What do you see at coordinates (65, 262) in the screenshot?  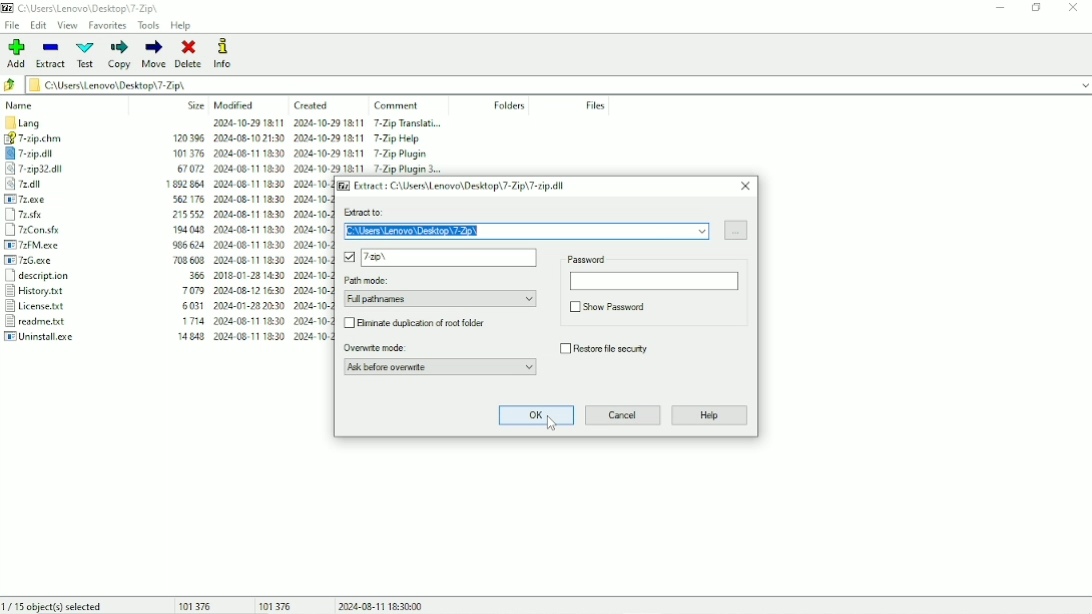 I see `7zG.exe` at bounding box center [65, 262].